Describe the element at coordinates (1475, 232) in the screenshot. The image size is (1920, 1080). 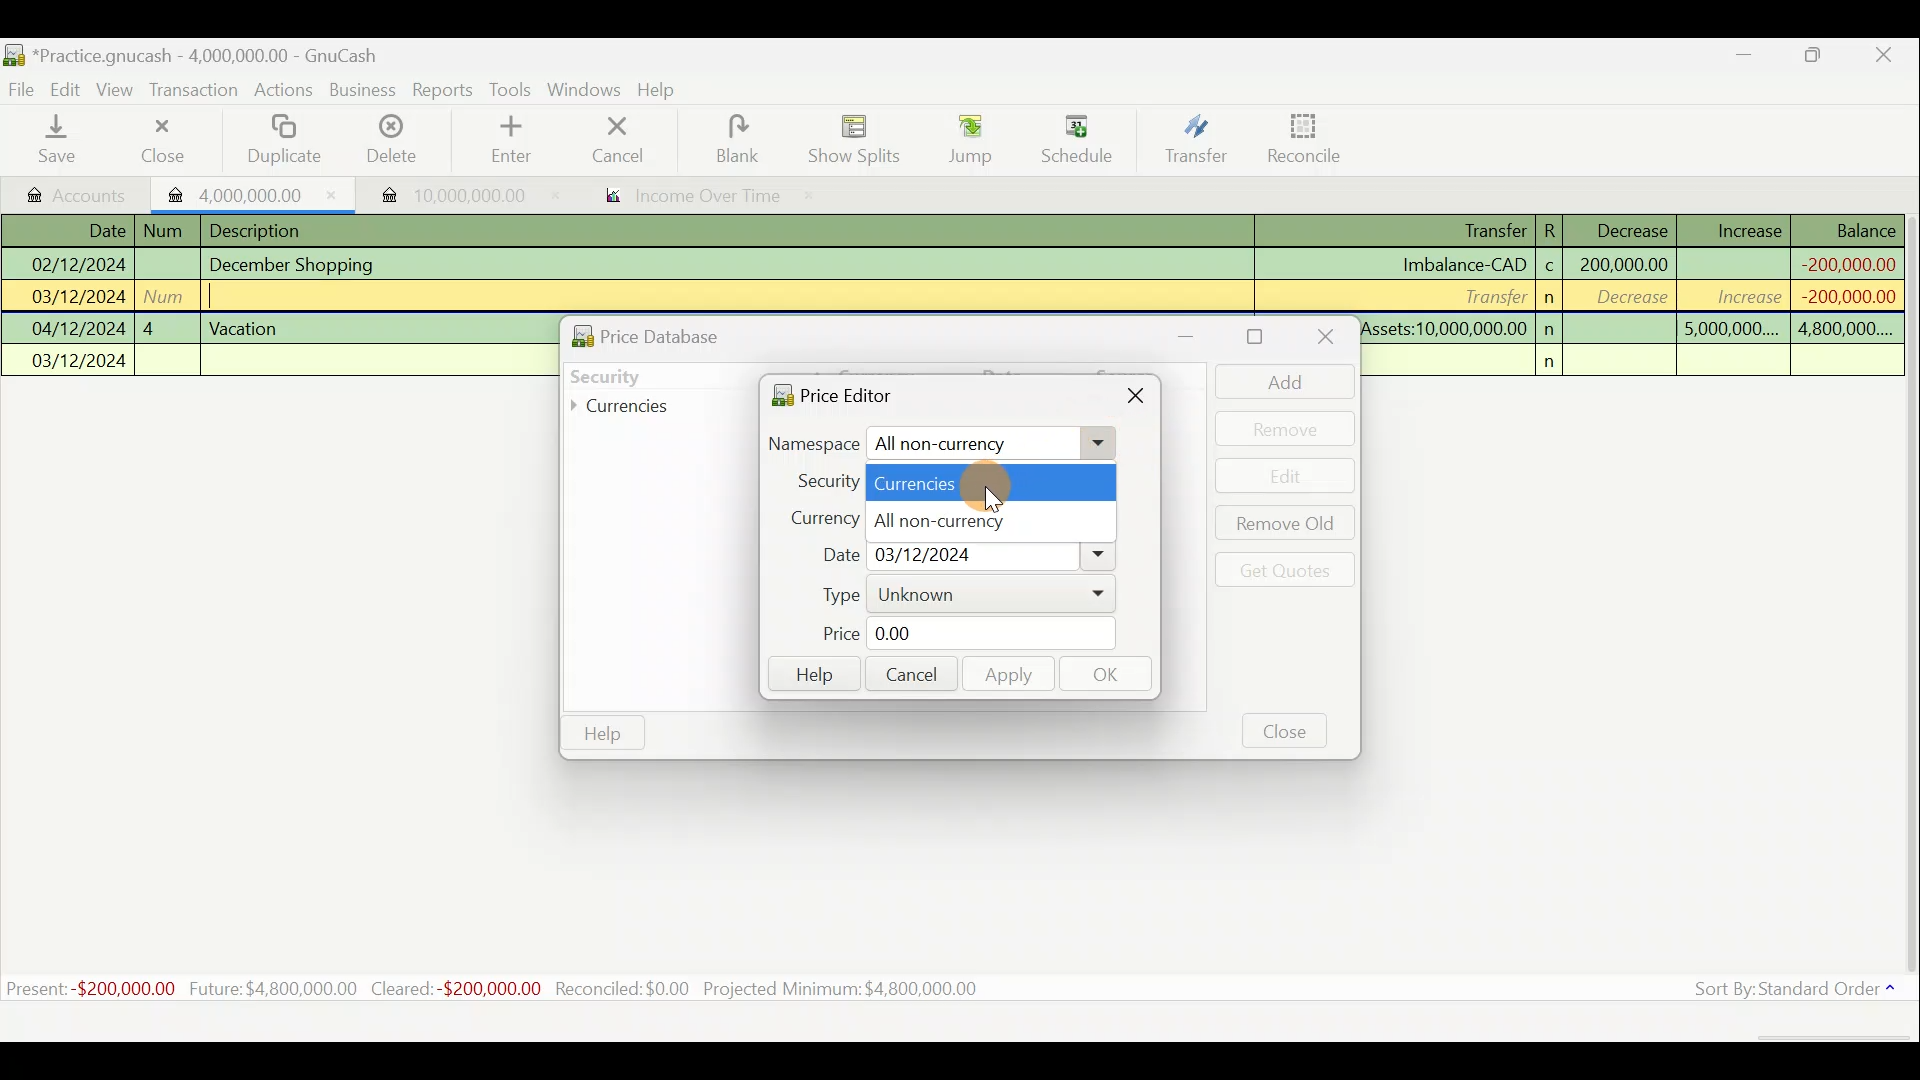
I see `Transfer` at that location.